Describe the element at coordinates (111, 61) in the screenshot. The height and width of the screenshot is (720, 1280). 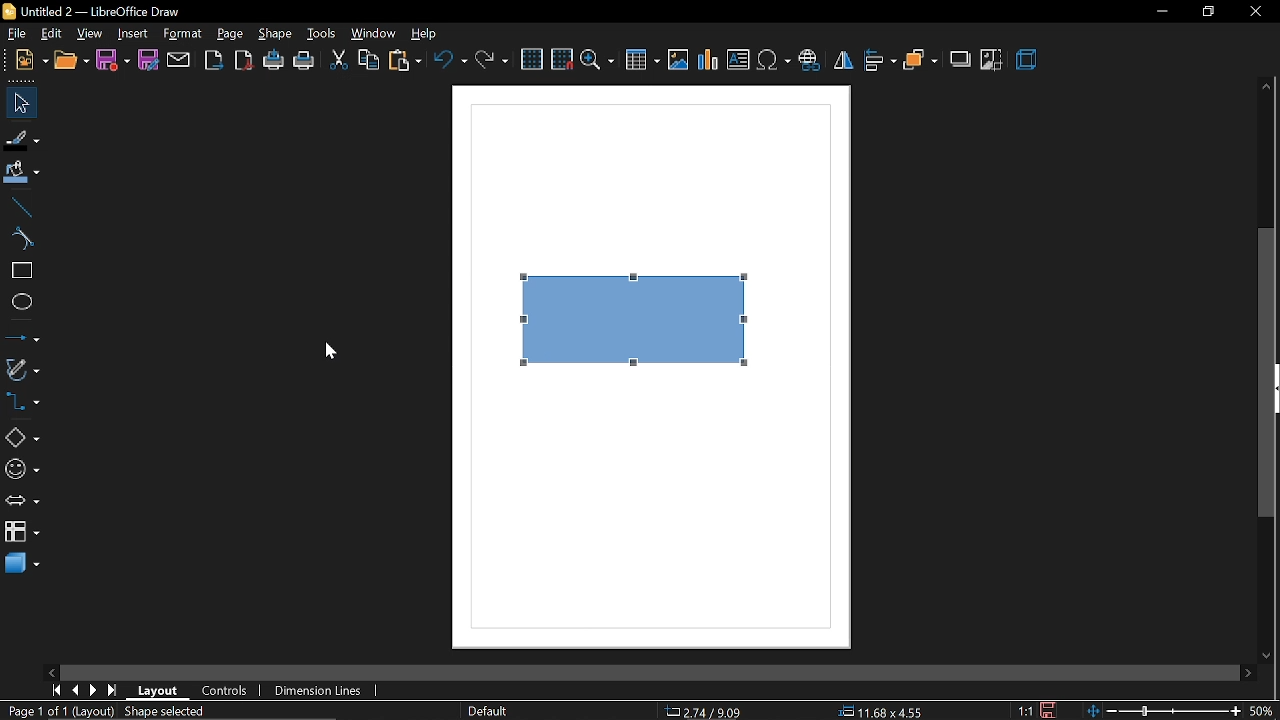
I see `save` at that location.